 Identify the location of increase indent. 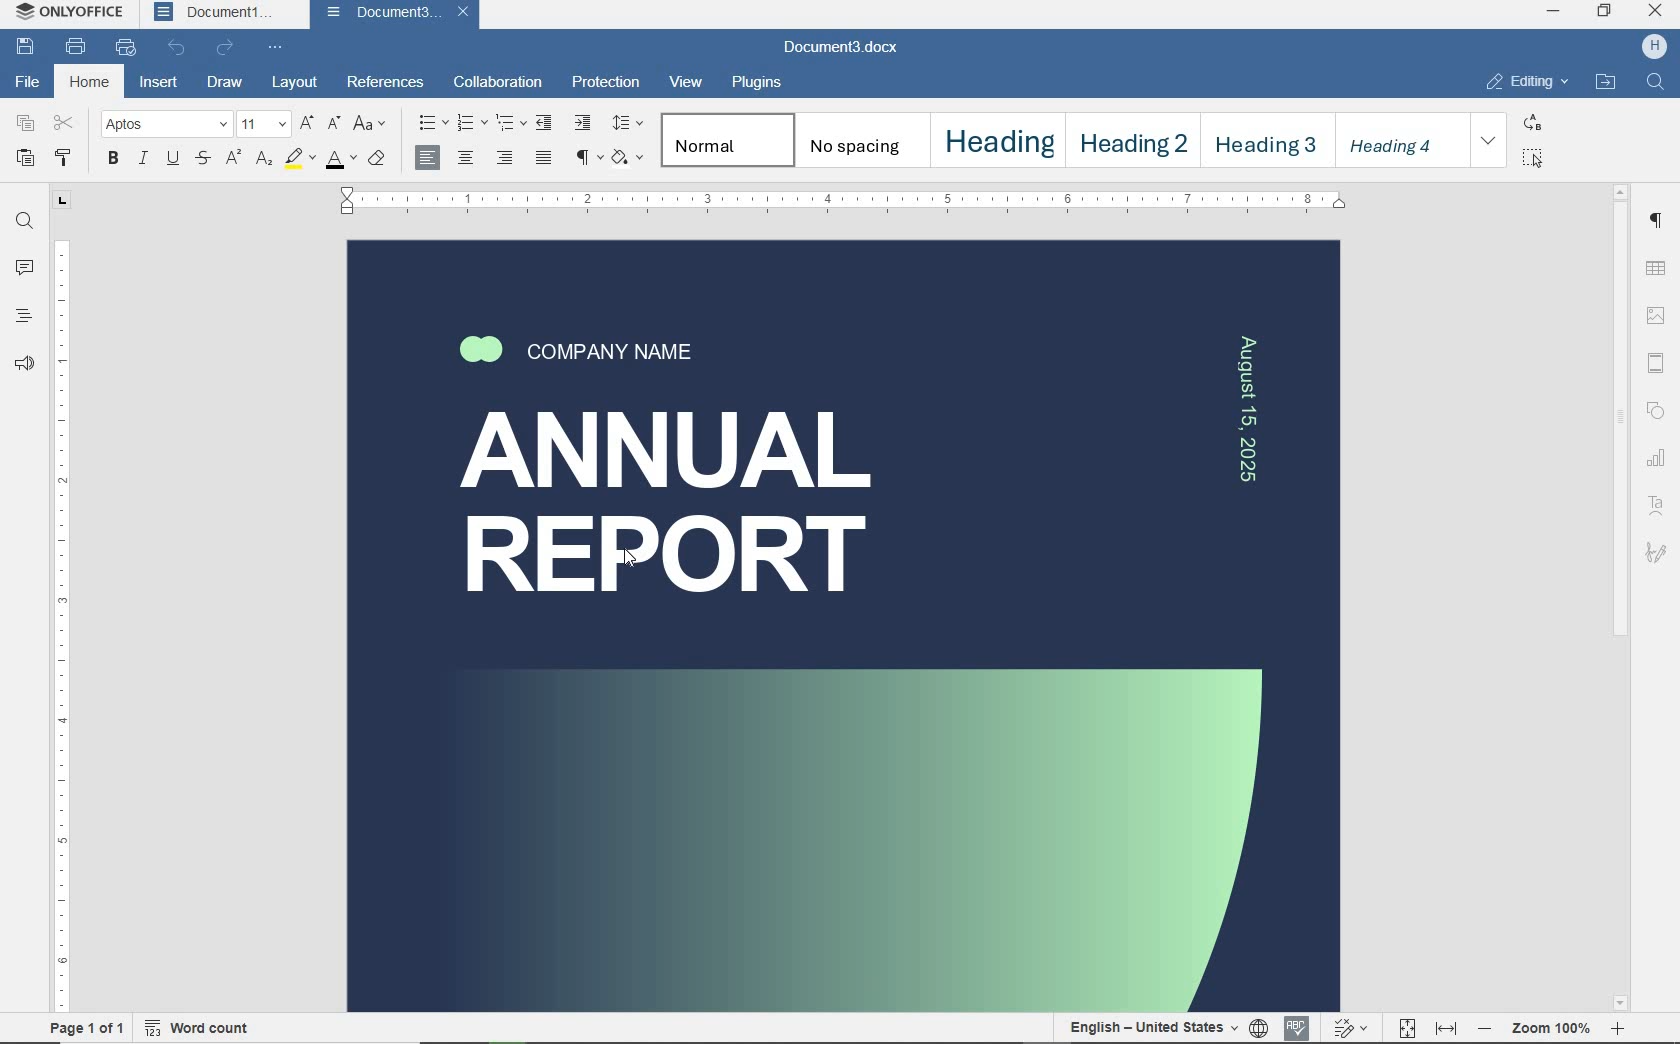
(583, 123).